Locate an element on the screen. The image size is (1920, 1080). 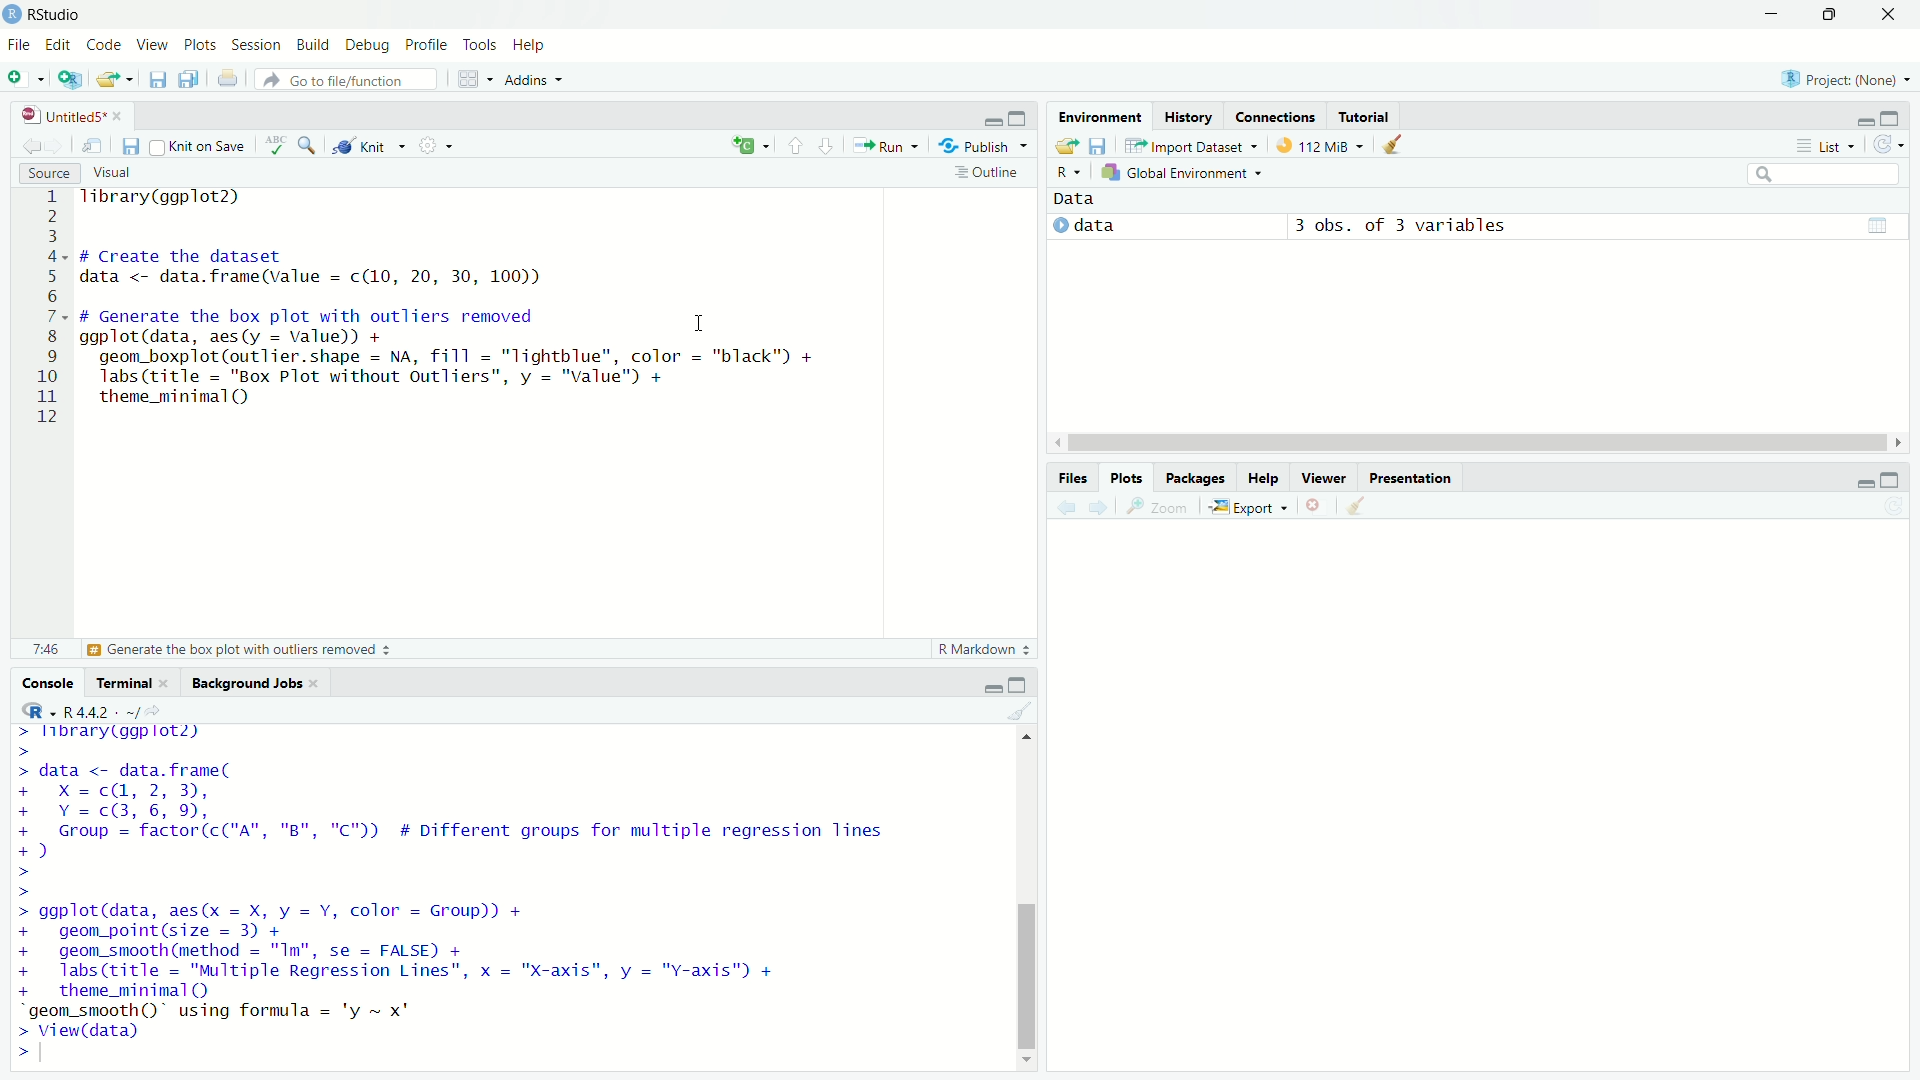
RStudio is located at coordinates (47, 13).